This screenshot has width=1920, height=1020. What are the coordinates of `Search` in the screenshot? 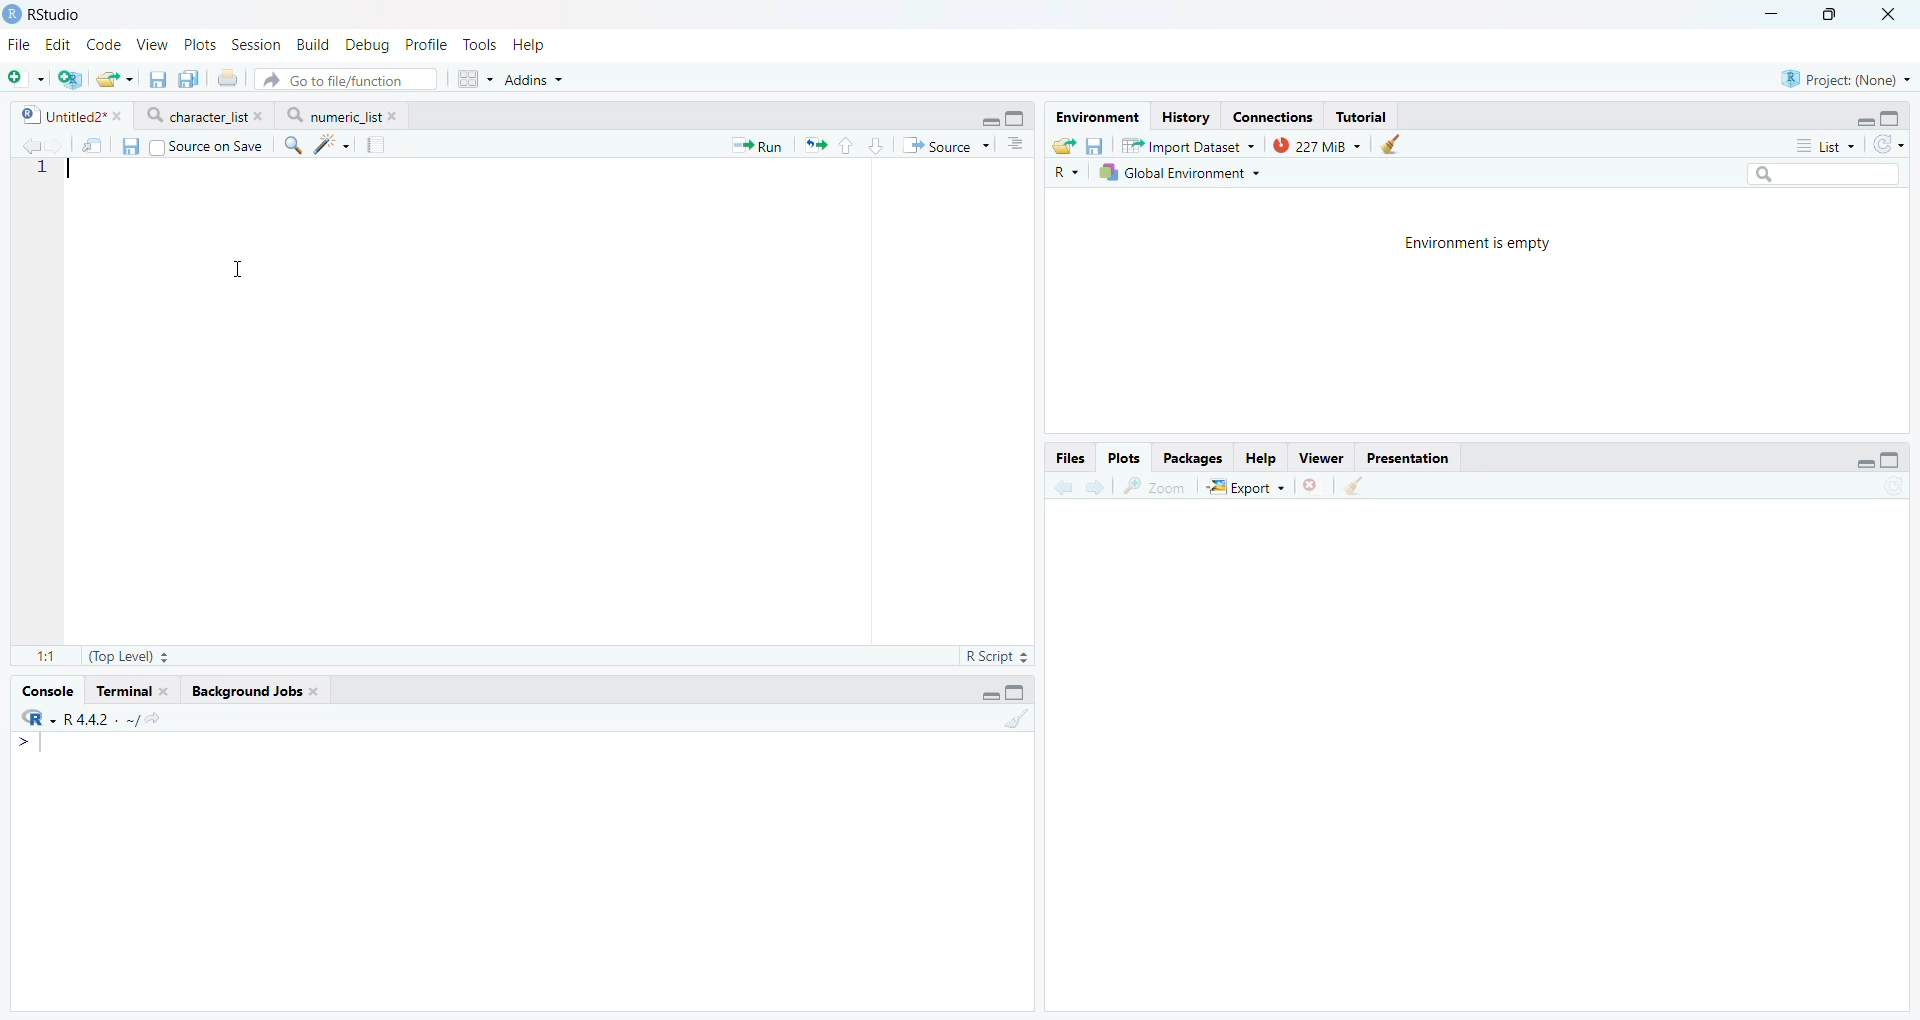 It's located at (1821, 174).